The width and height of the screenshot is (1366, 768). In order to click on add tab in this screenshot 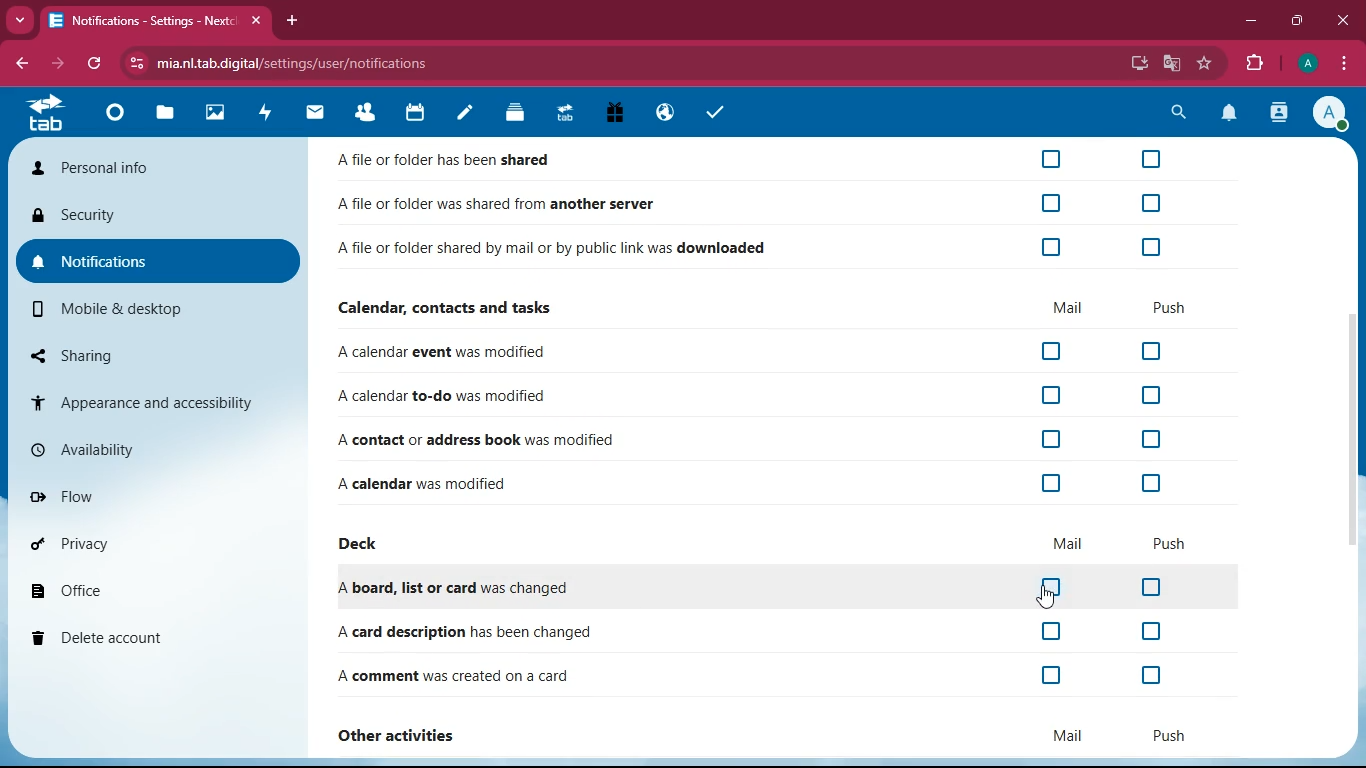, I will do `click(293, 20)`.